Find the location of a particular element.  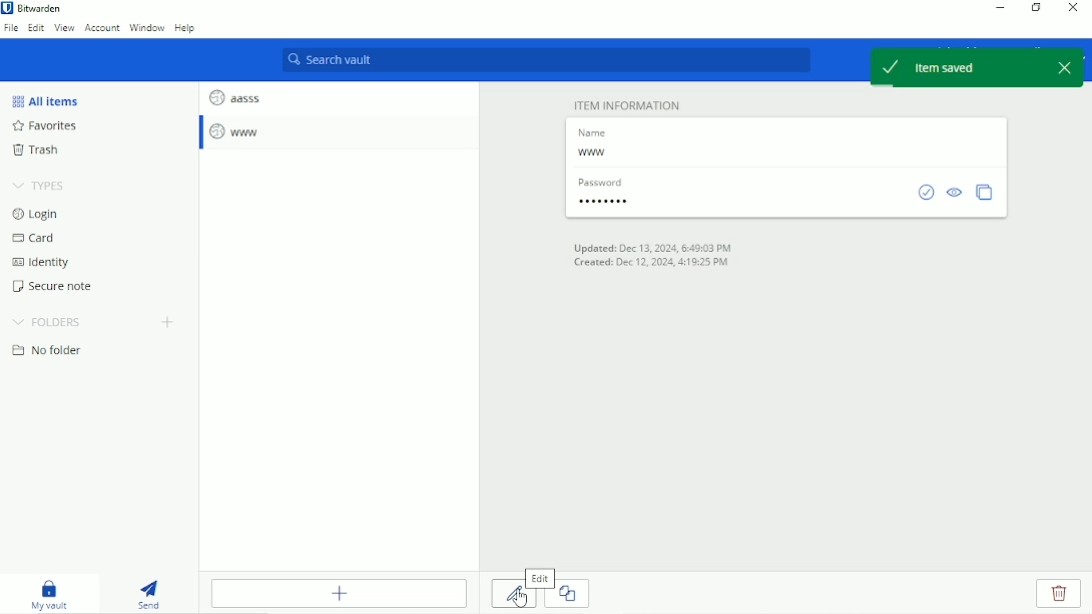

Help is located at coordinates (187, 30).